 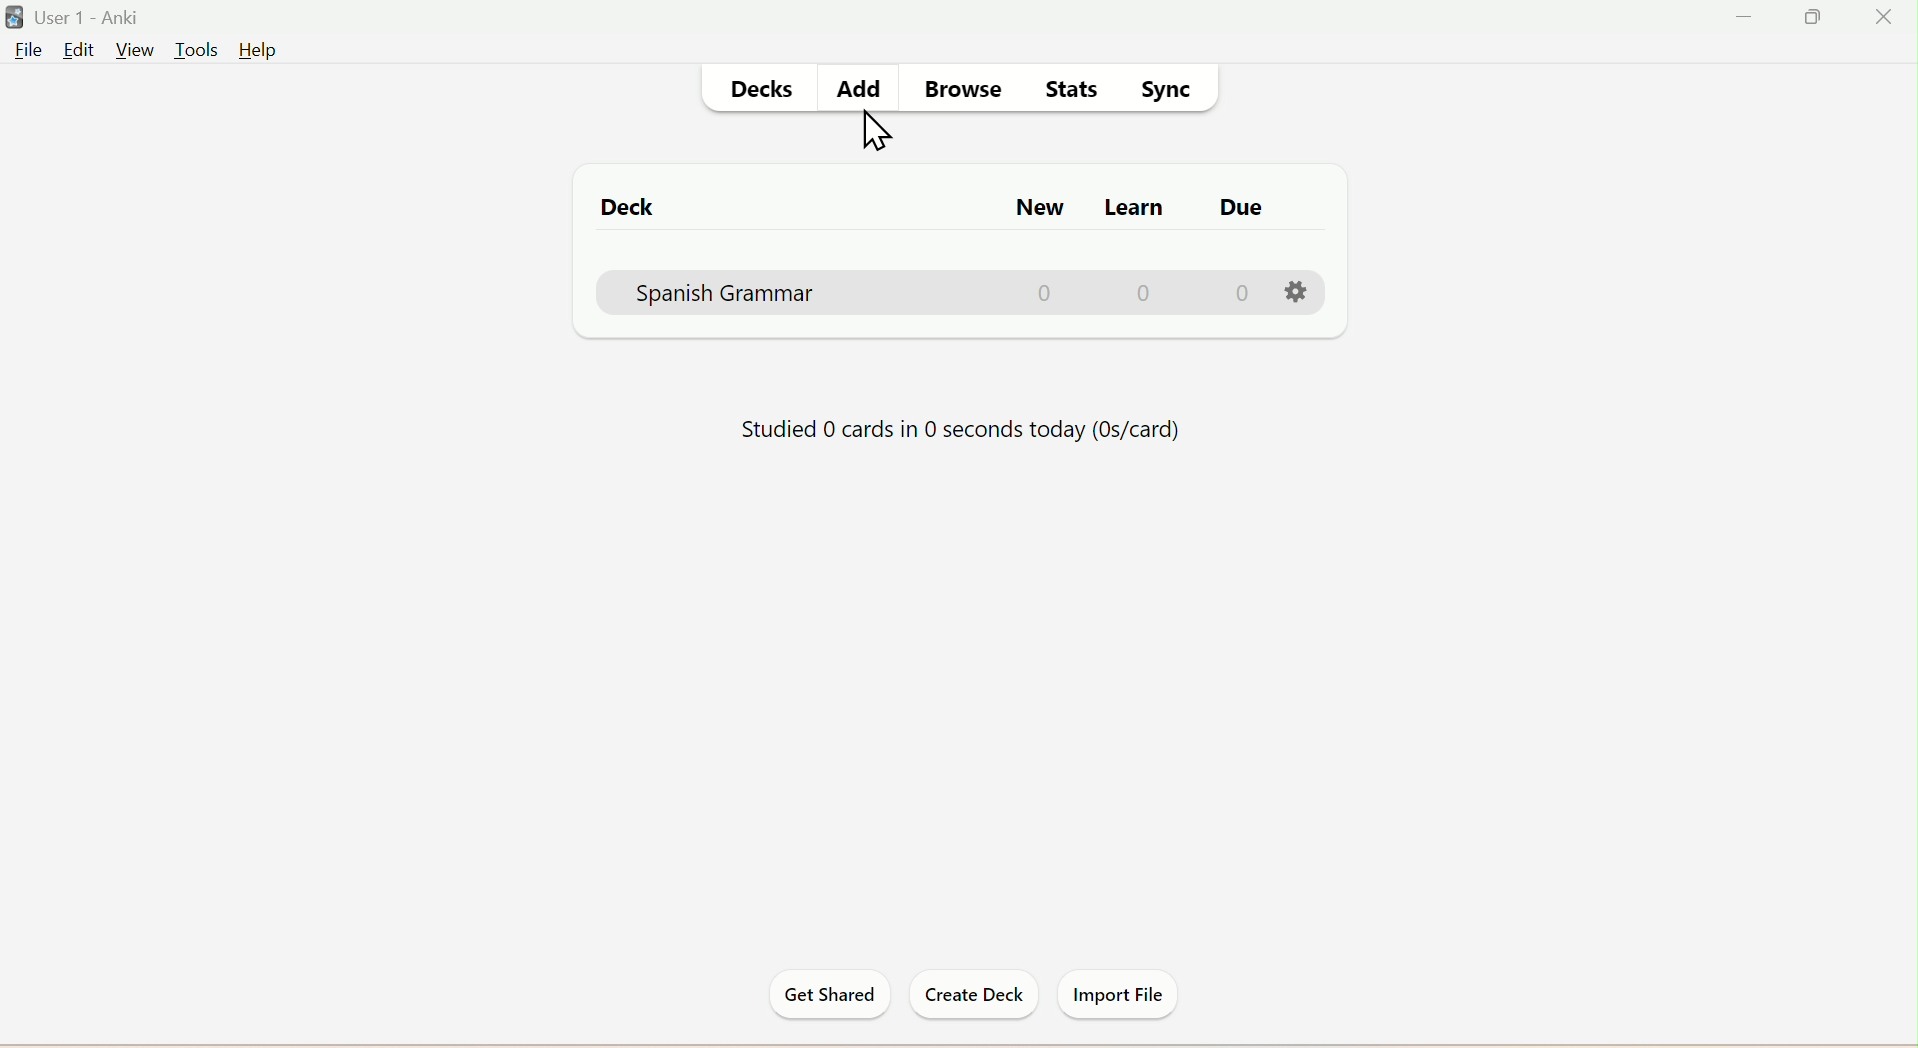 I want to click on Help, so click(x=256, y=51).